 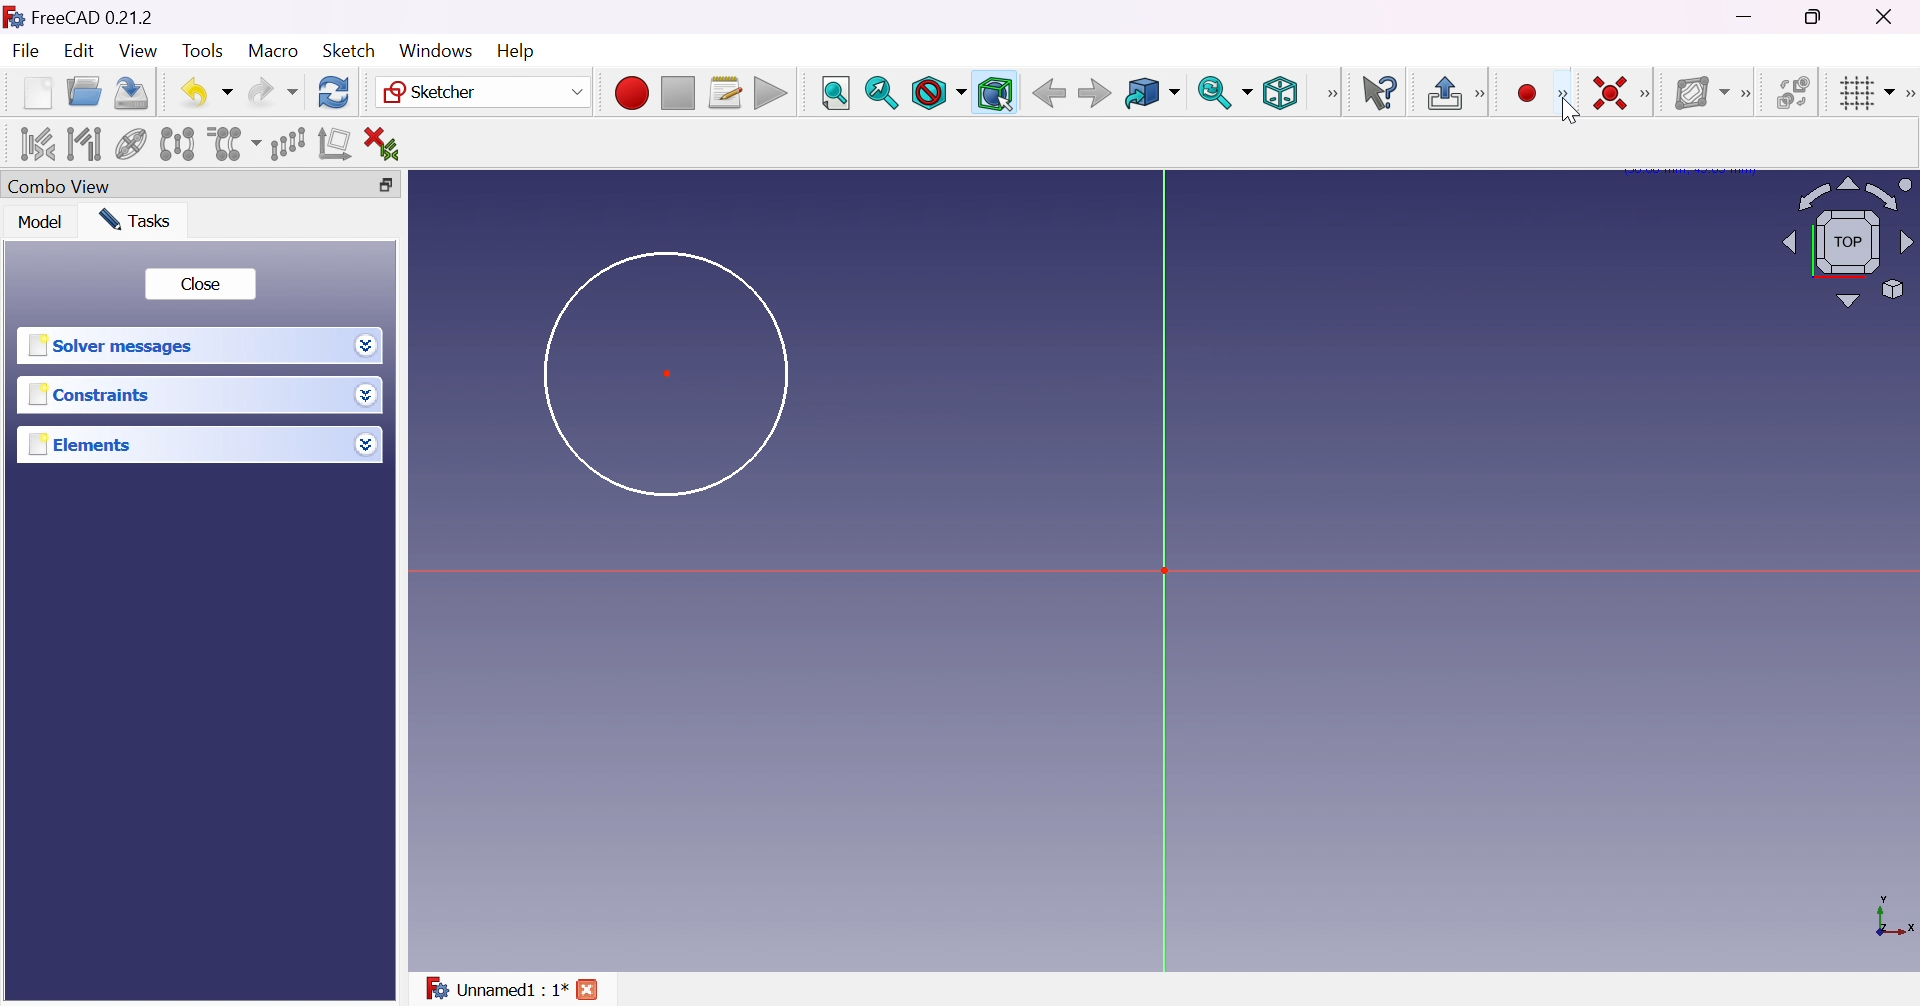 I want to click on Fit all, so click(x=835, y=94).